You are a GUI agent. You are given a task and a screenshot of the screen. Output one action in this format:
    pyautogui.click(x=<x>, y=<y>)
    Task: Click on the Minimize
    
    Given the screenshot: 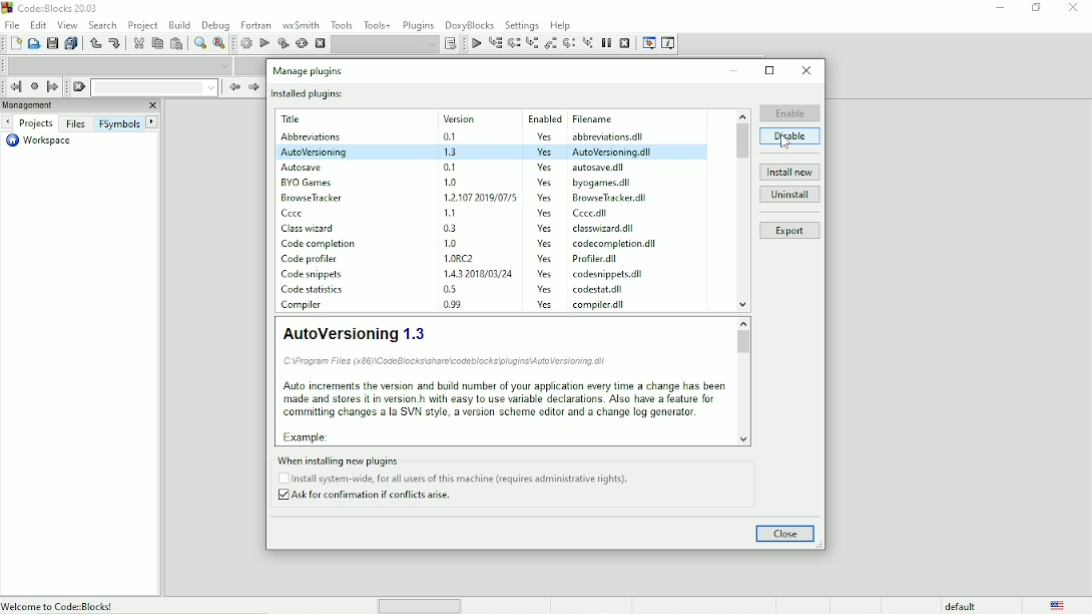 What is the action you would take?
    pyautogui.click(x=999, y=8)
    